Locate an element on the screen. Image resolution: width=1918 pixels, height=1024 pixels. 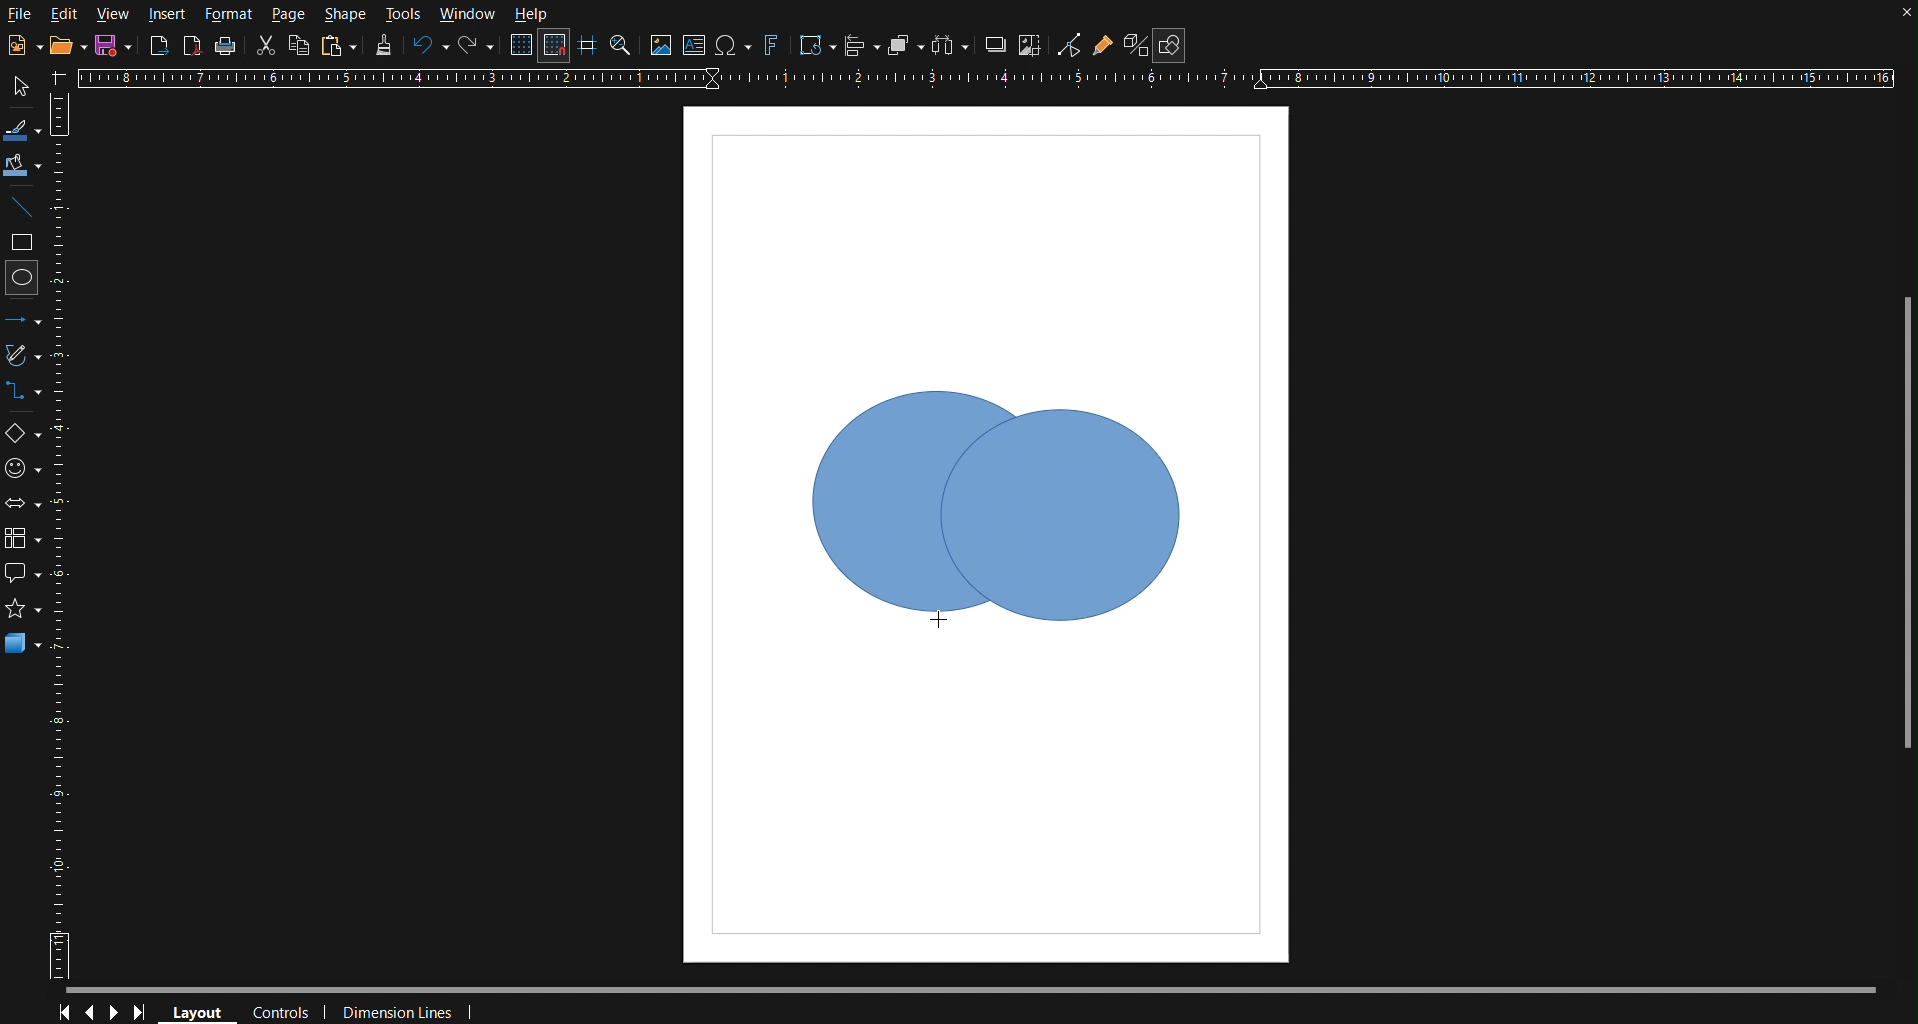
Square is located at coordinates (24, 244).